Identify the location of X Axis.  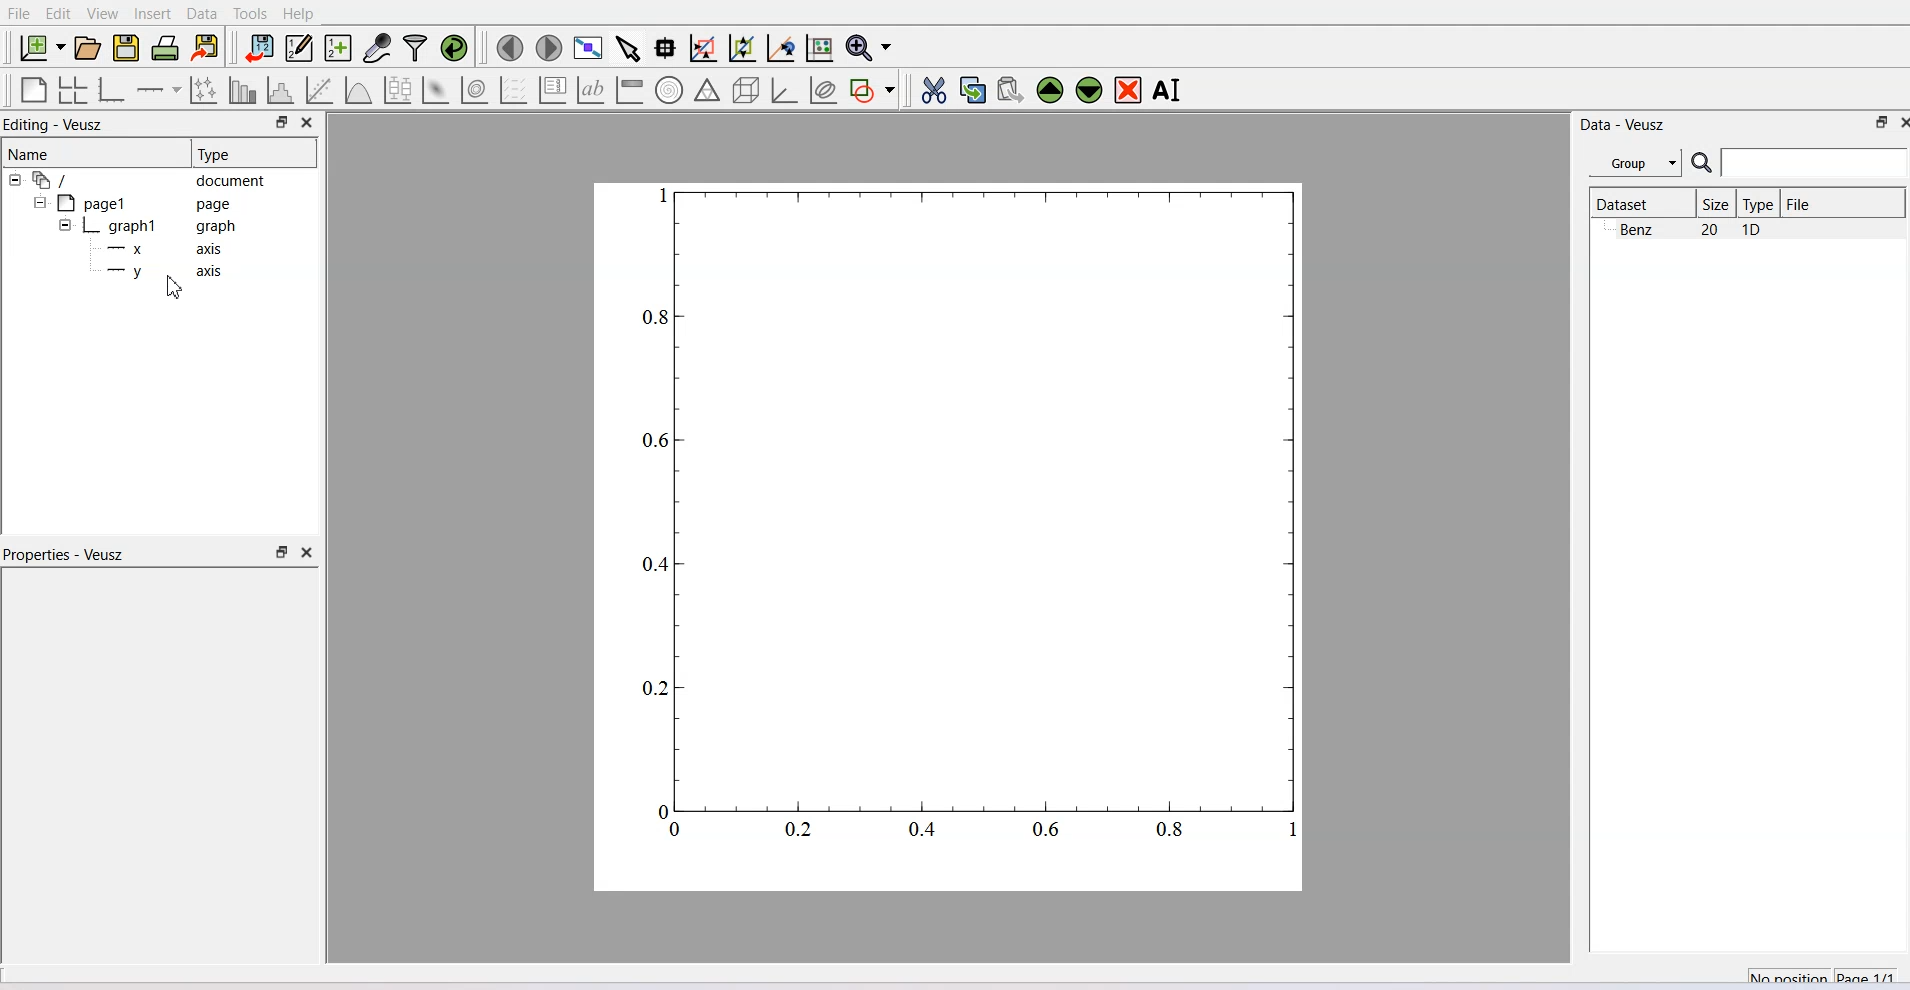
(170, 249).